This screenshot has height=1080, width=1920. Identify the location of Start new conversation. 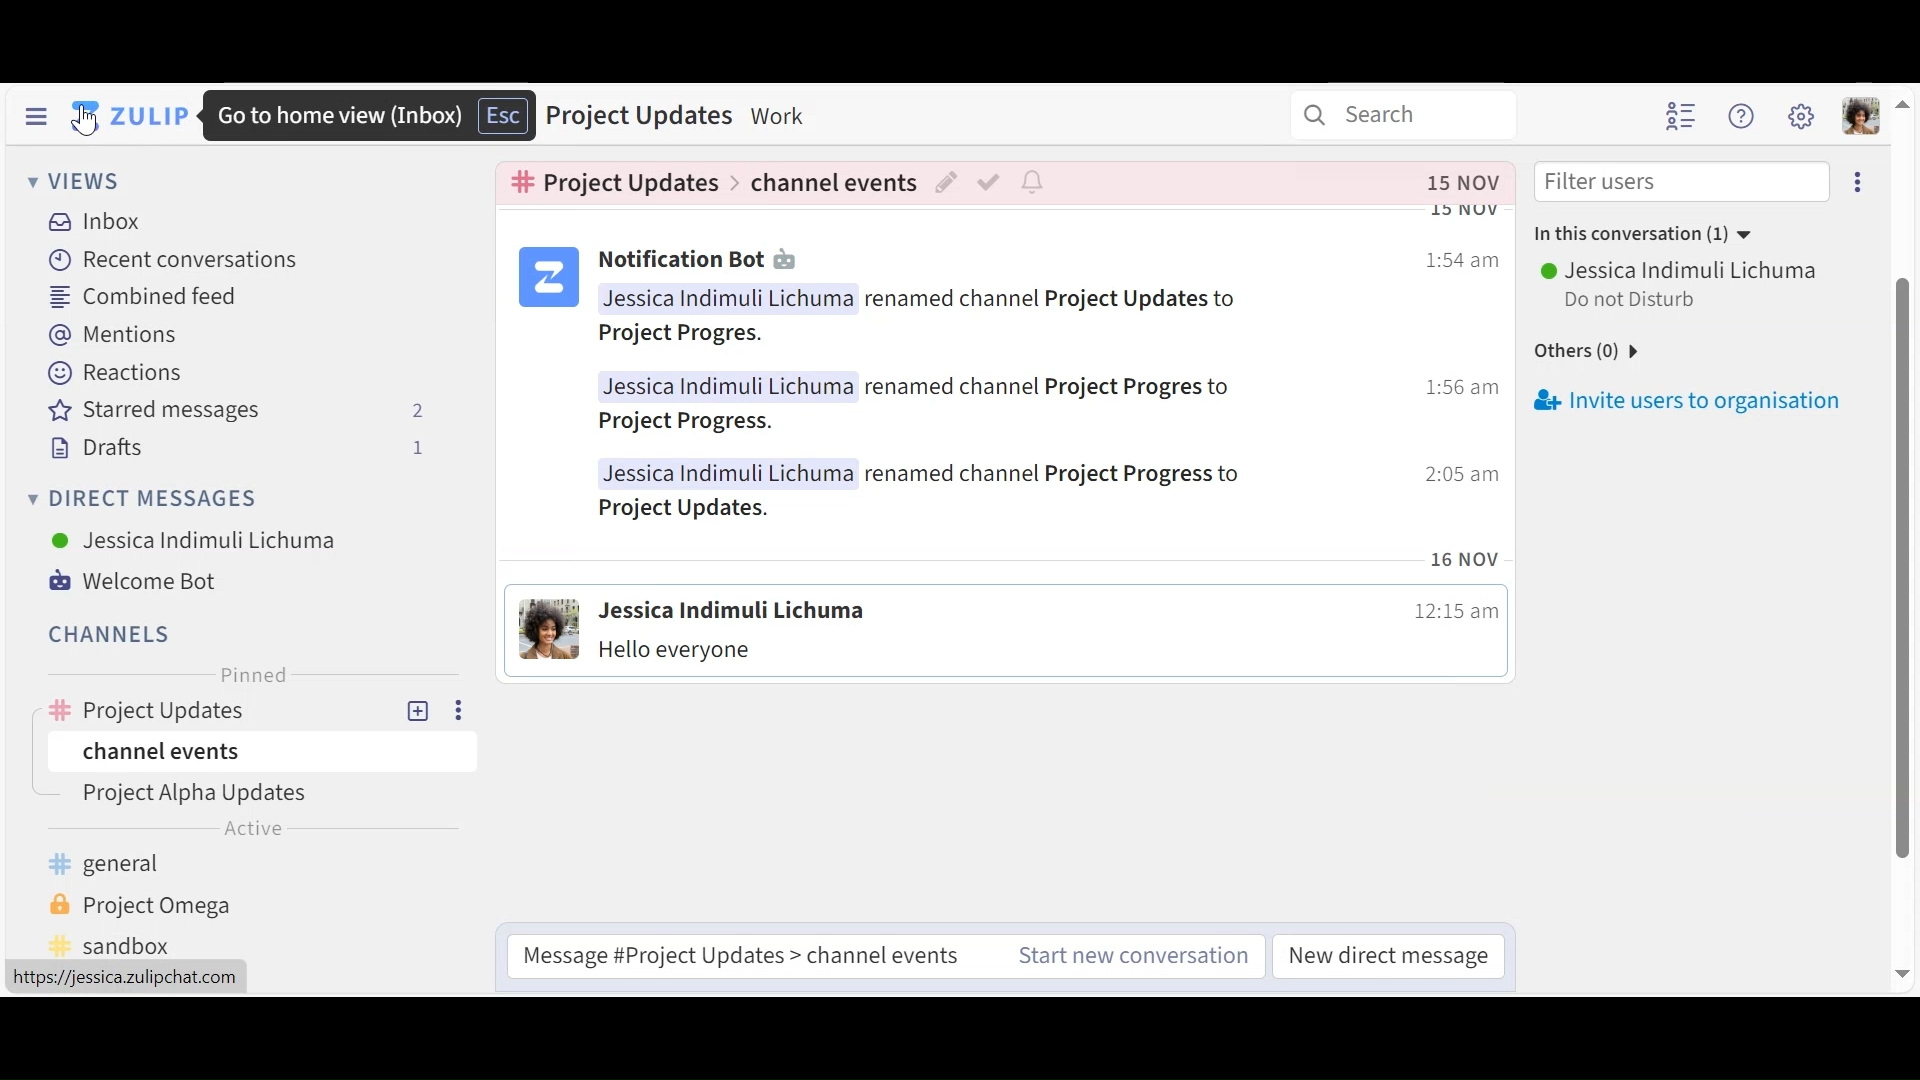
(1137, 956).